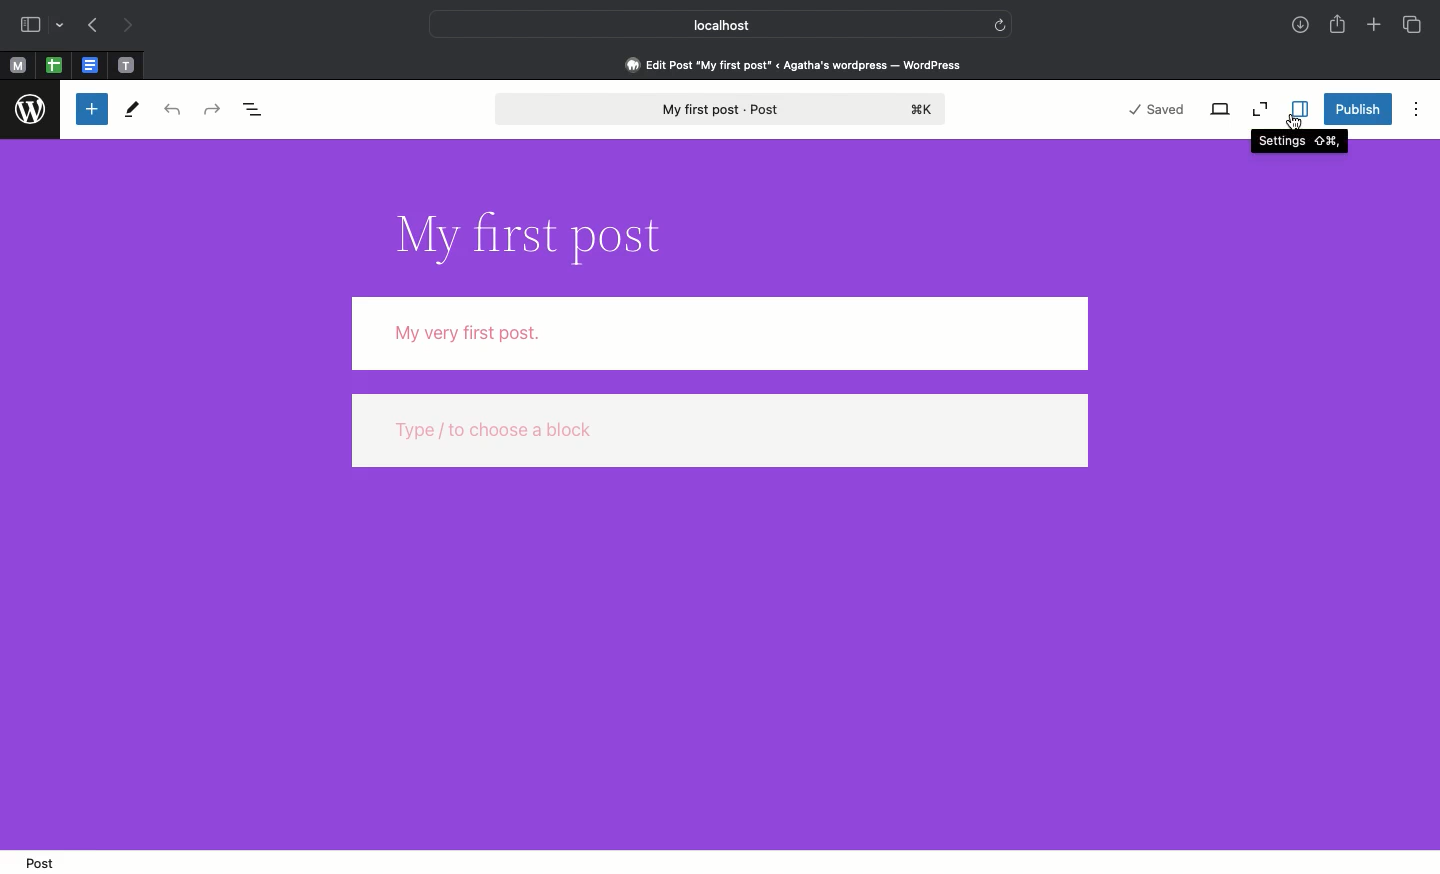 This screenshot has height=874, width=1440. What do you see at coordinates (1415, 25) in the screenshot?
I see `Tabs` at bounding box center [1415, 25].